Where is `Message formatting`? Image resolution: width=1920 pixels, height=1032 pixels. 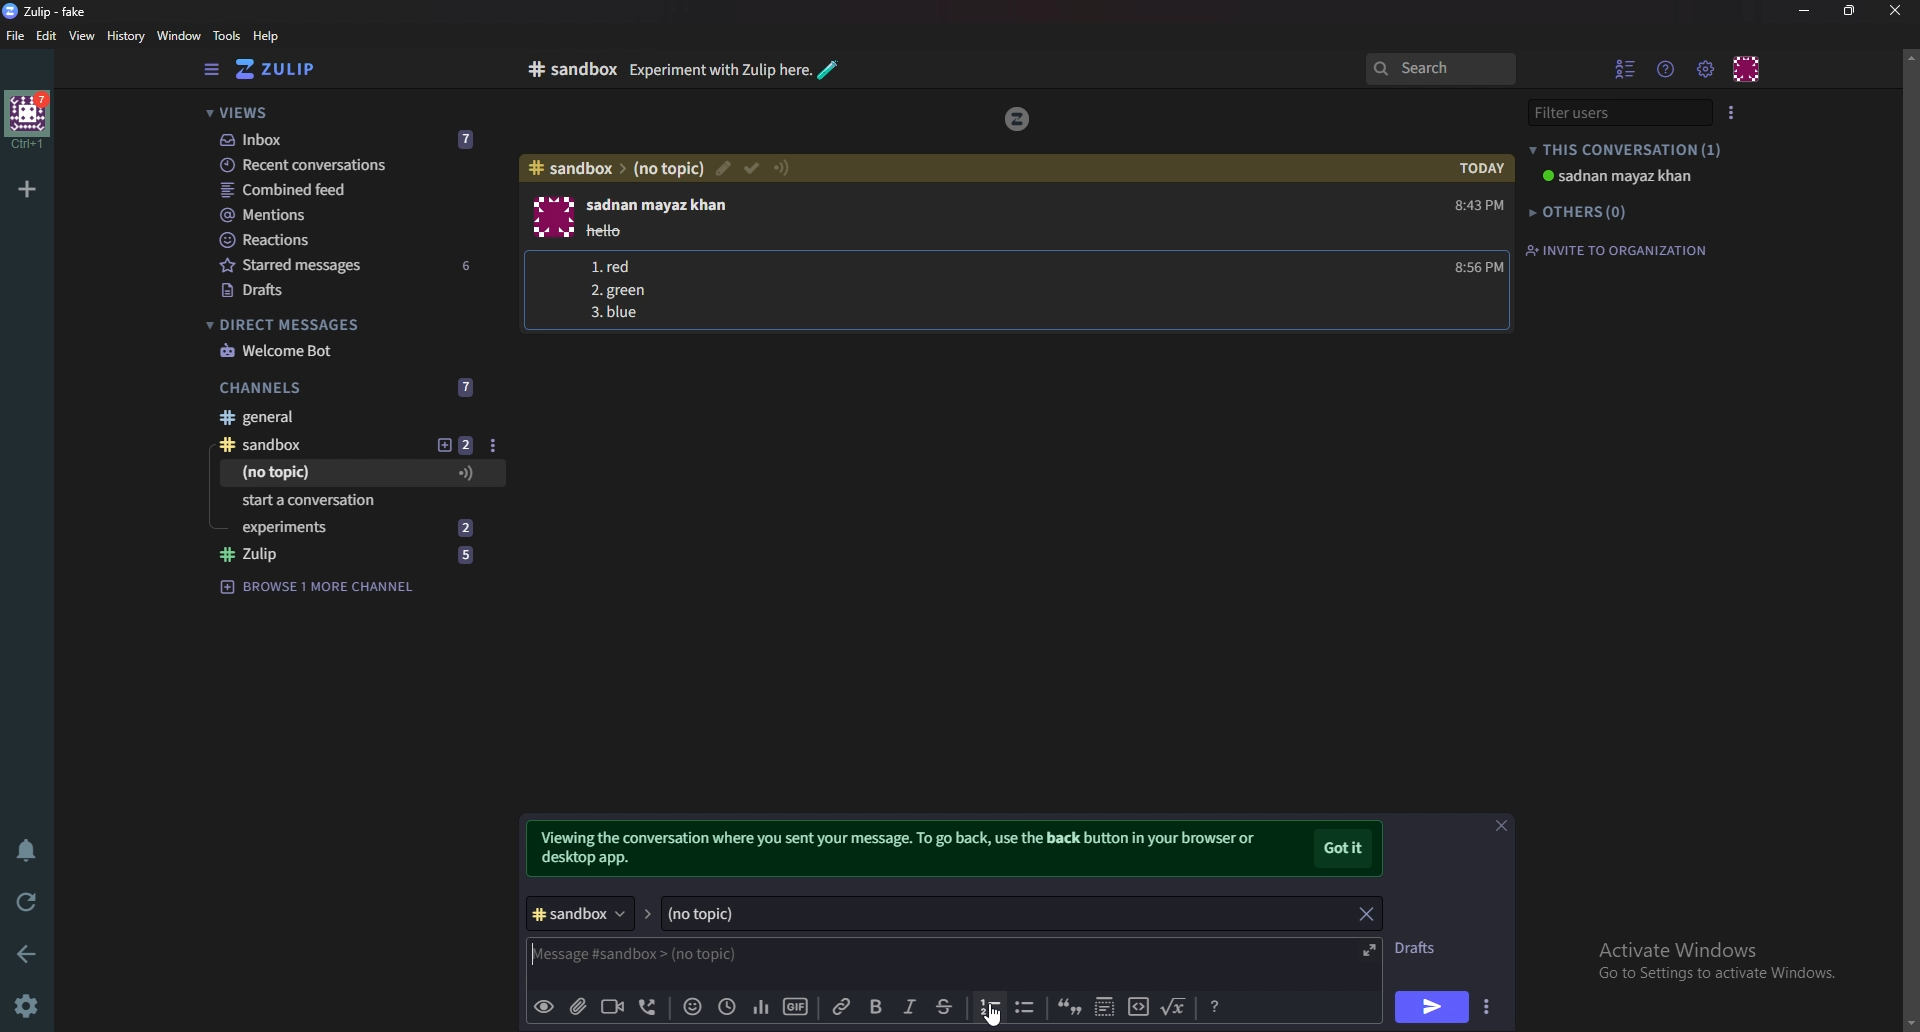 Message formatting is located at coordinates (1214, 1007).